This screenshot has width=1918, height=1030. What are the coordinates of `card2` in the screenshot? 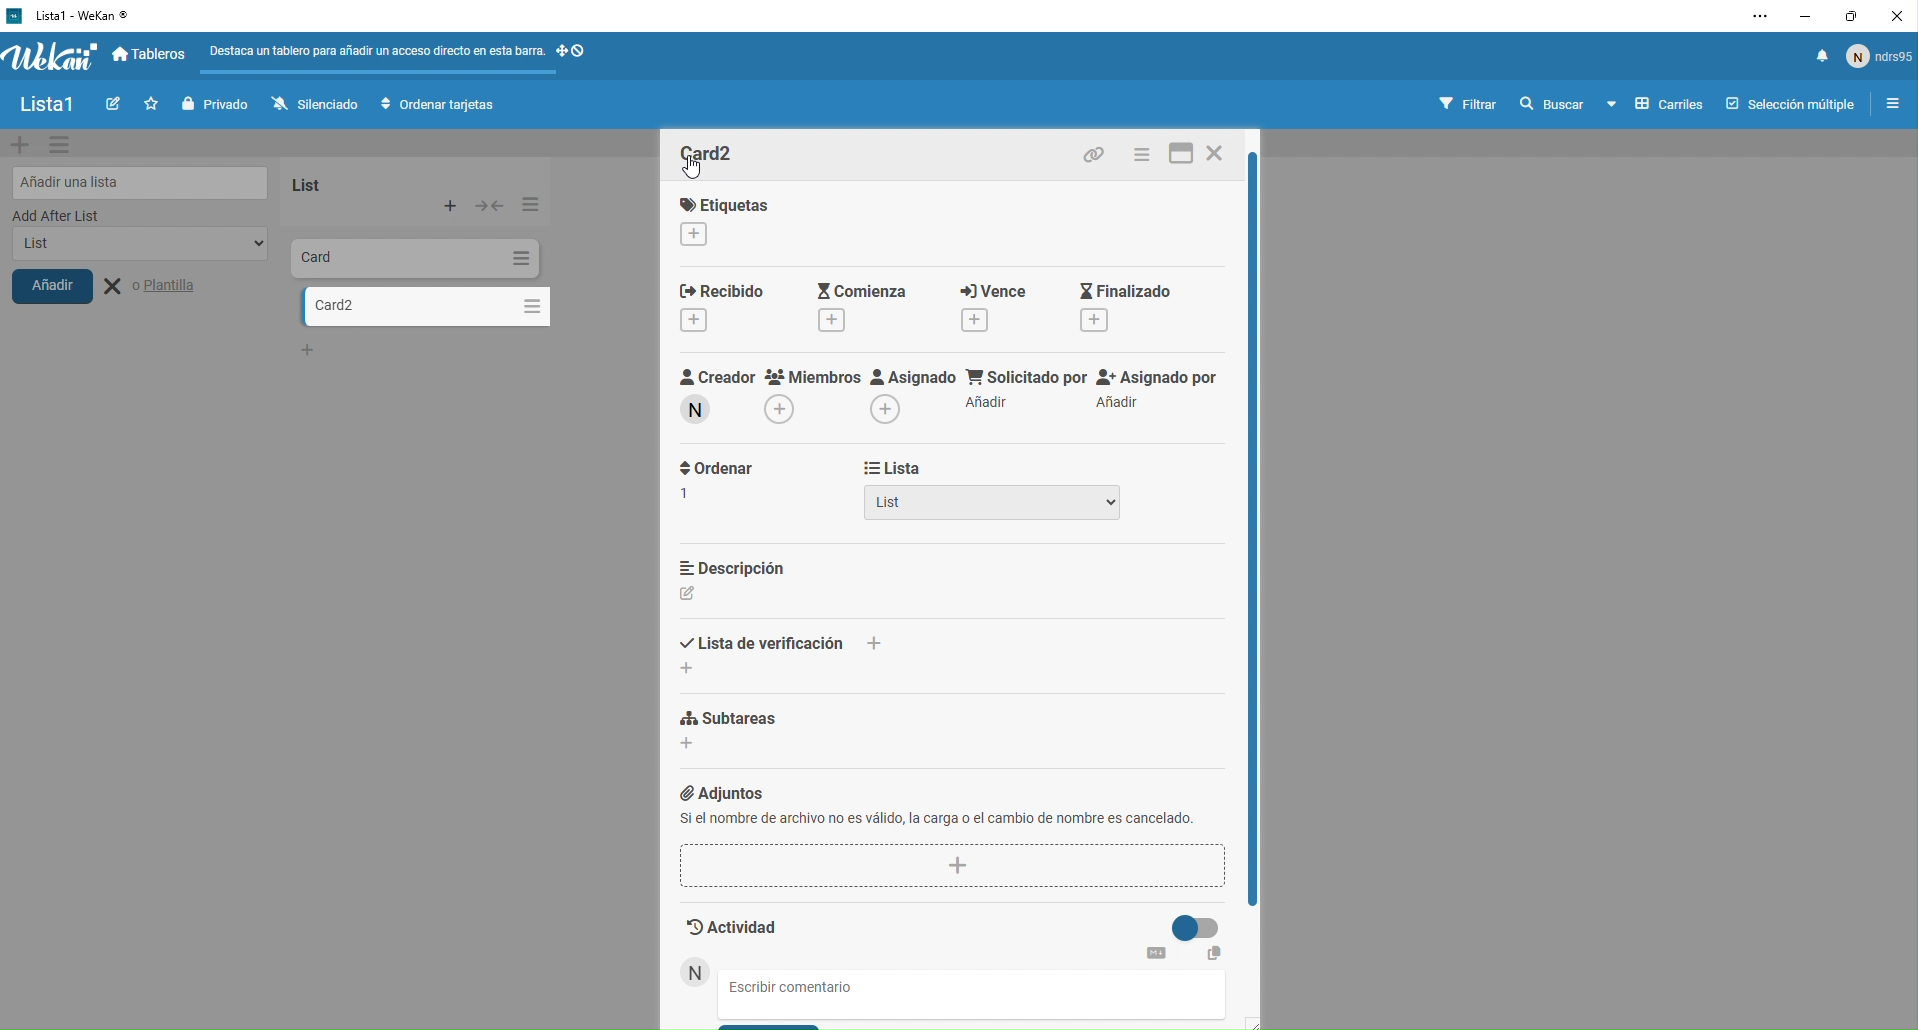 It's located at (721, 157).